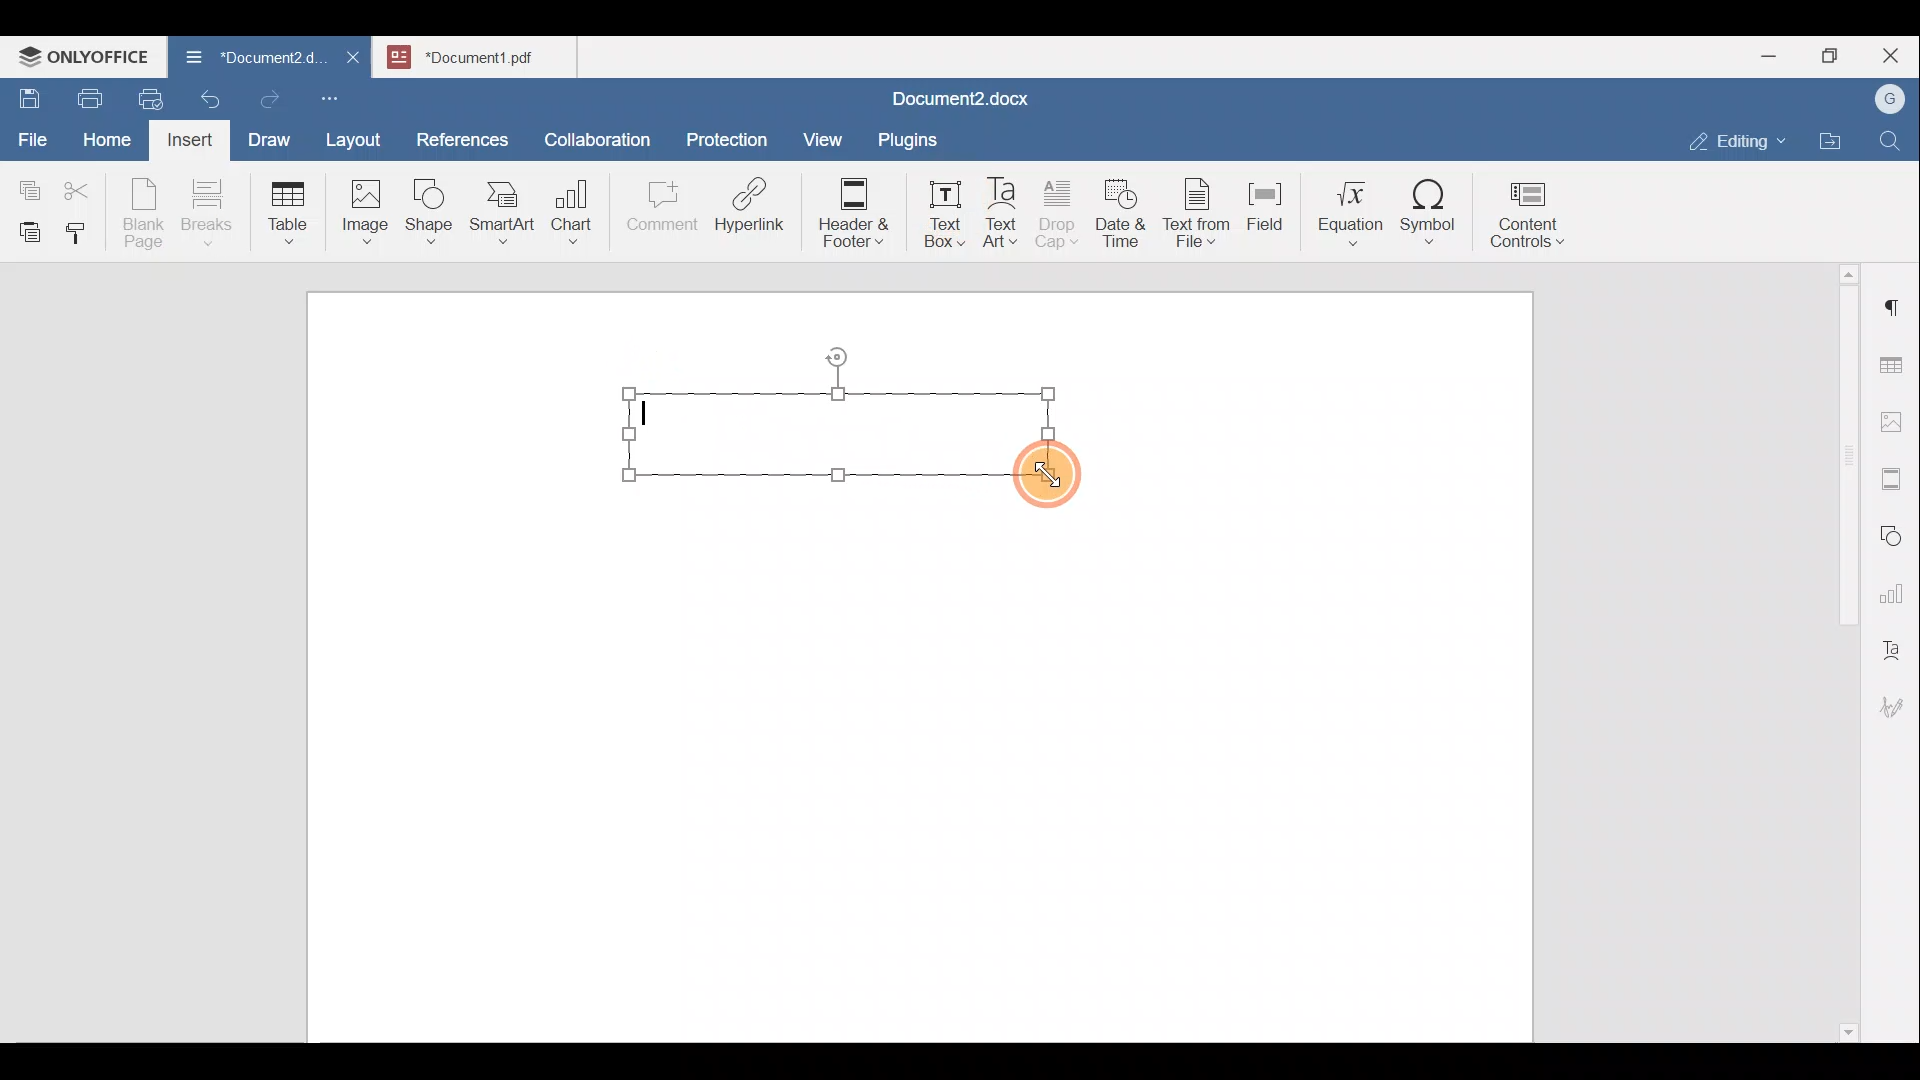 The image size is (1920, 1080). What do you see at coordinates (1061, 211) in the screenshot?
I see `Drop cap` at bounding box center [1061, 211].